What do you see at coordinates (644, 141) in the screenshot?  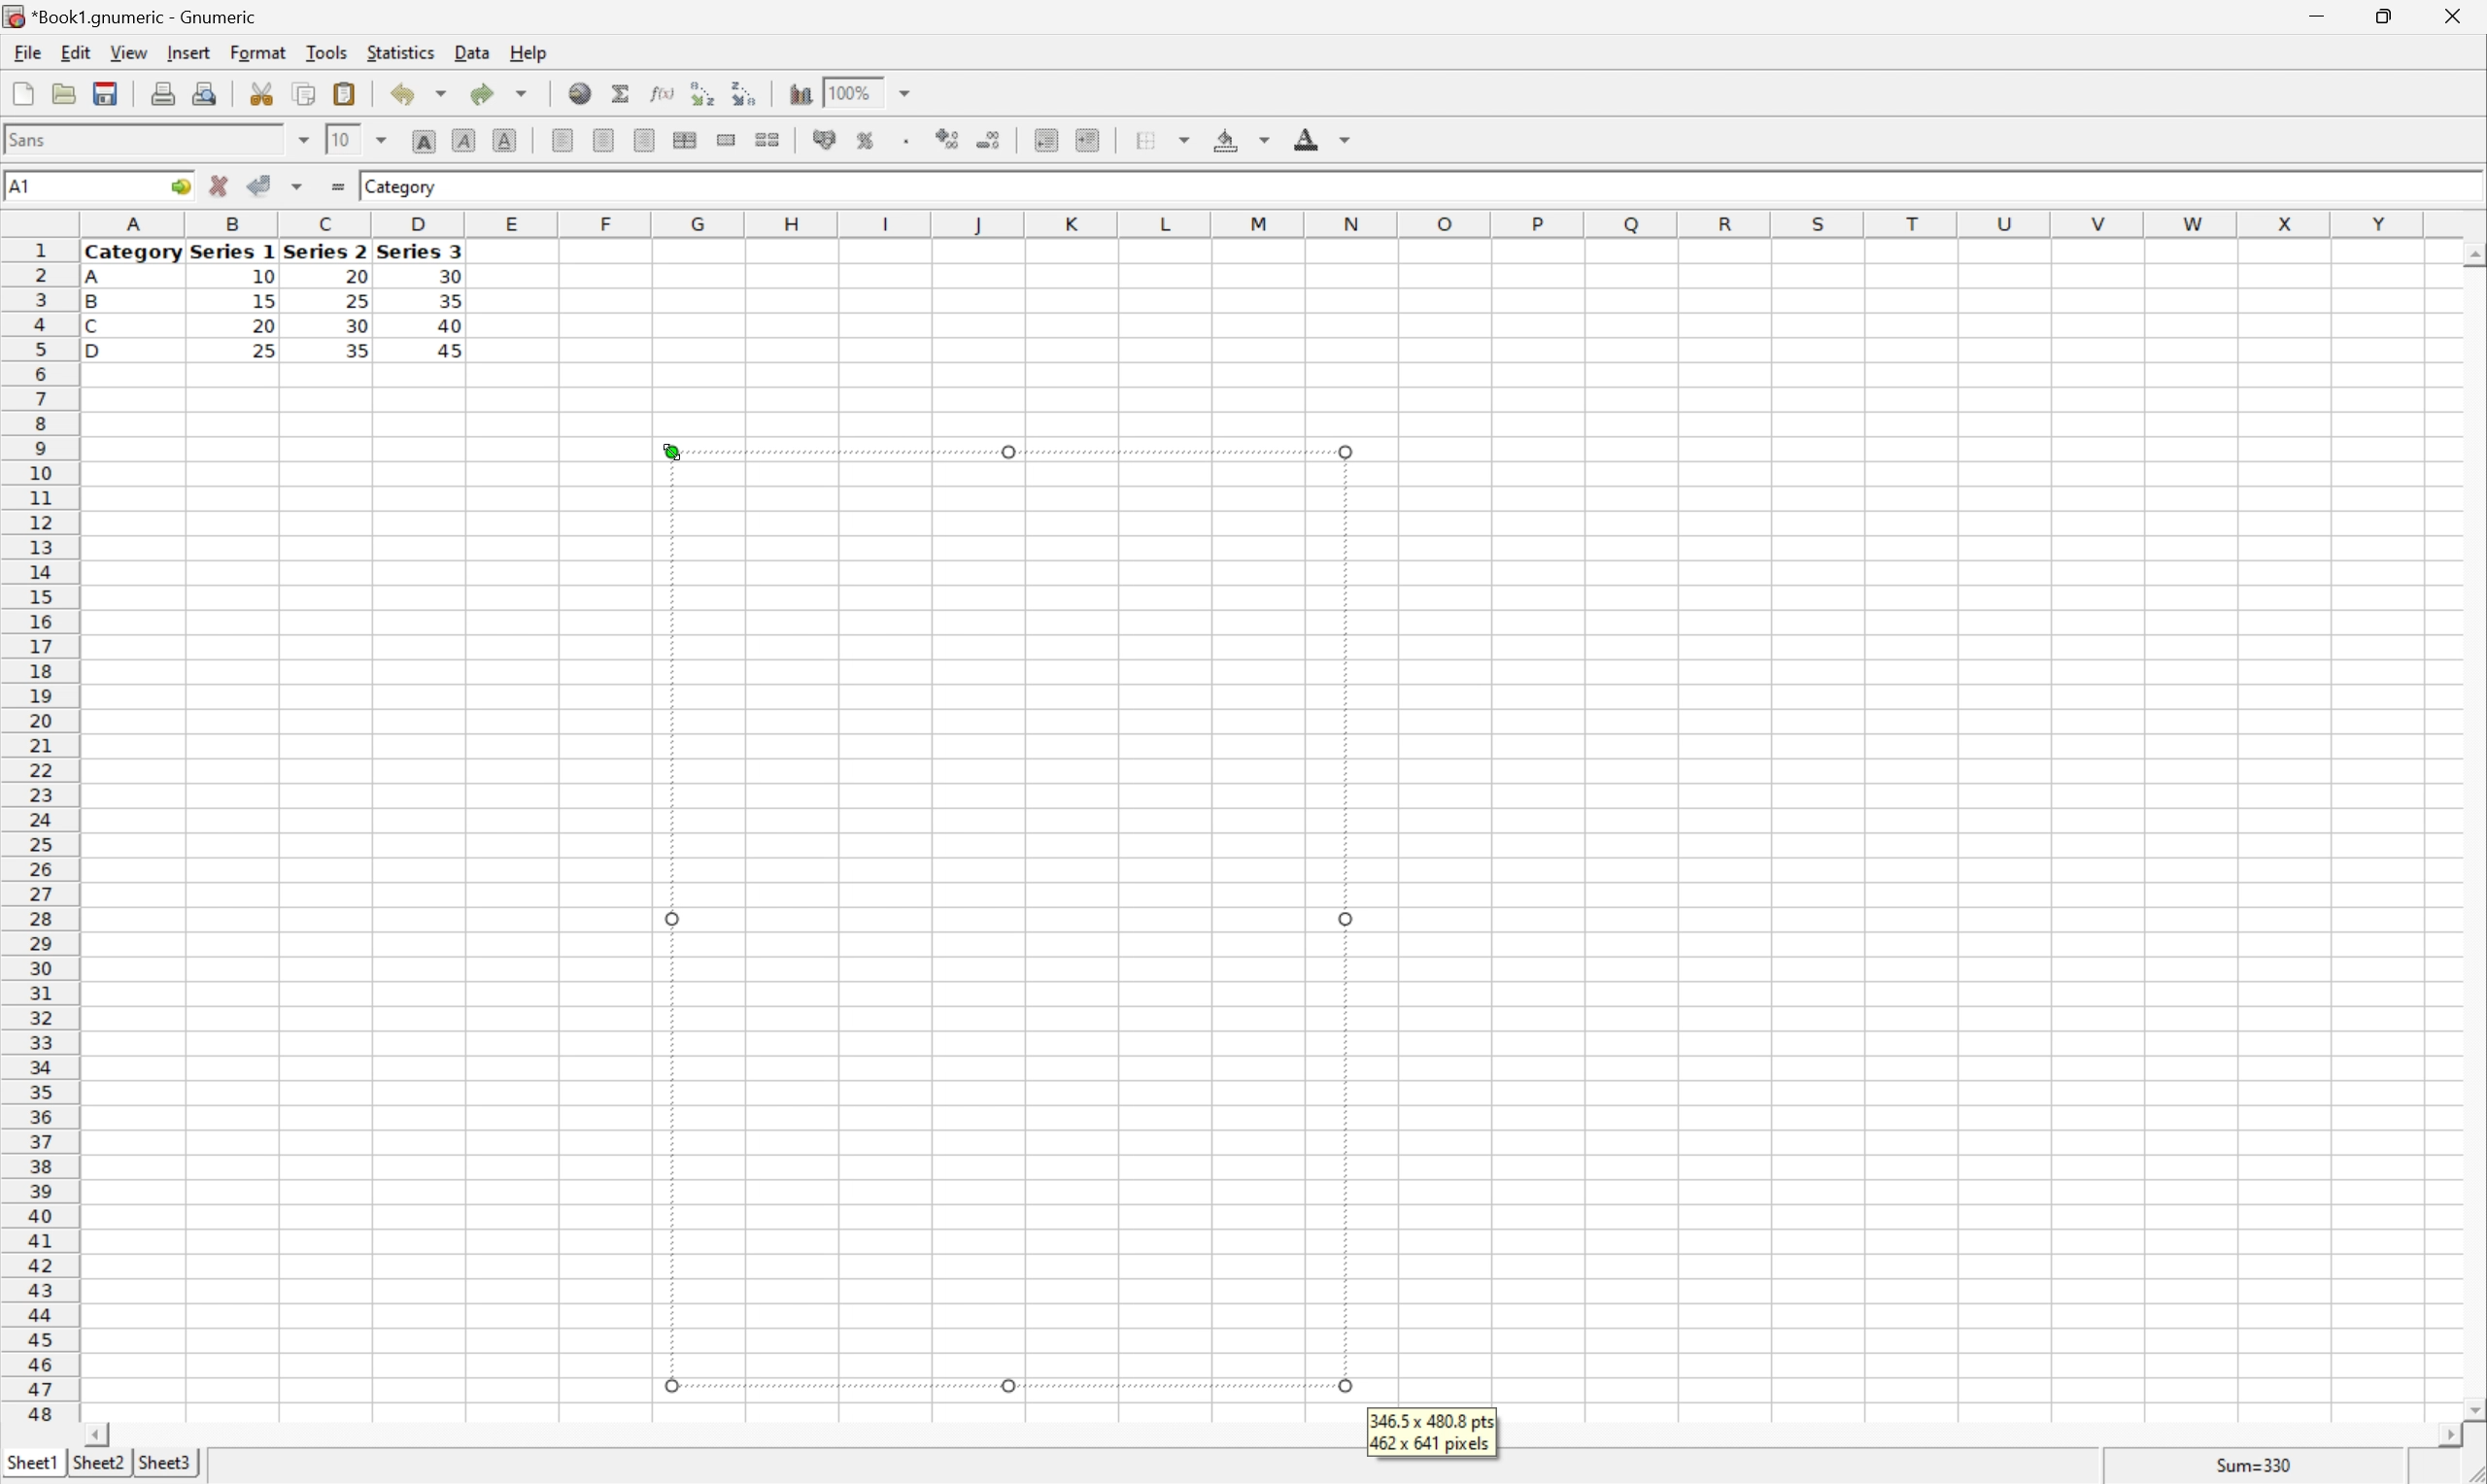 I see `Align Right` at bounding box center [644, 141].